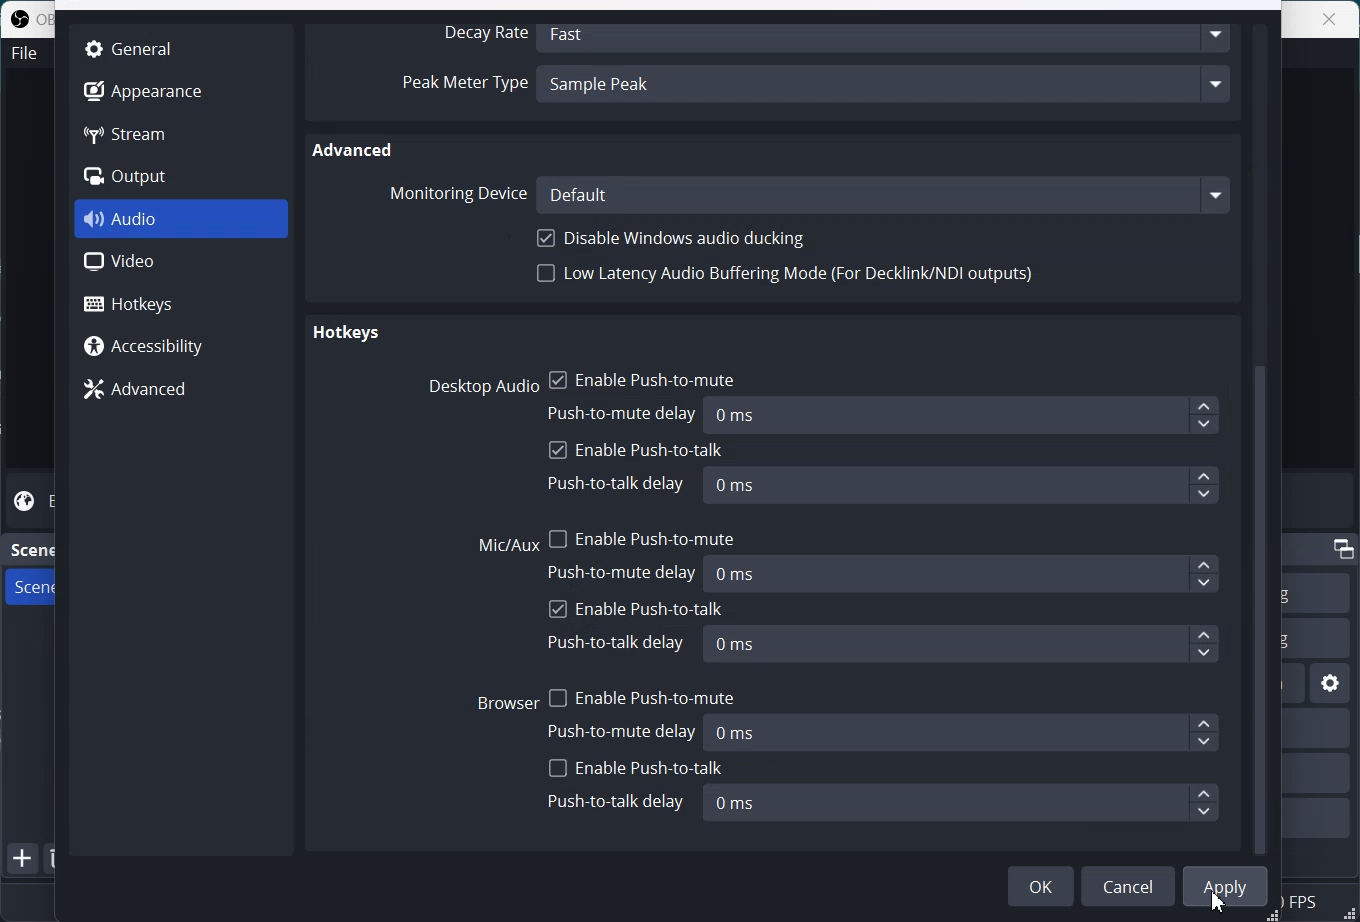 The height and width of the screenshot is (922, 1360). I want to click on Disable Windows audio ducking, so click(675, 238).